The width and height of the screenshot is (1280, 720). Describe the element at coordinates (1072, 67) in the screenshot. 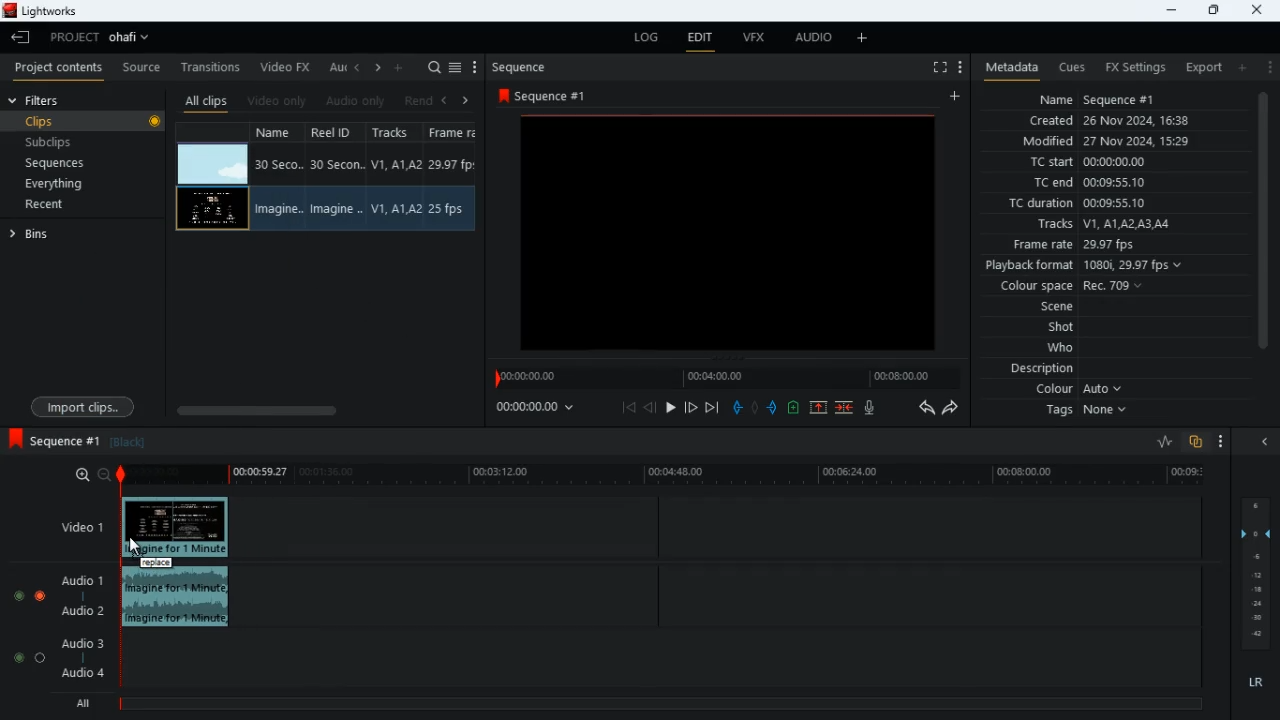

I see `cues` at that location.